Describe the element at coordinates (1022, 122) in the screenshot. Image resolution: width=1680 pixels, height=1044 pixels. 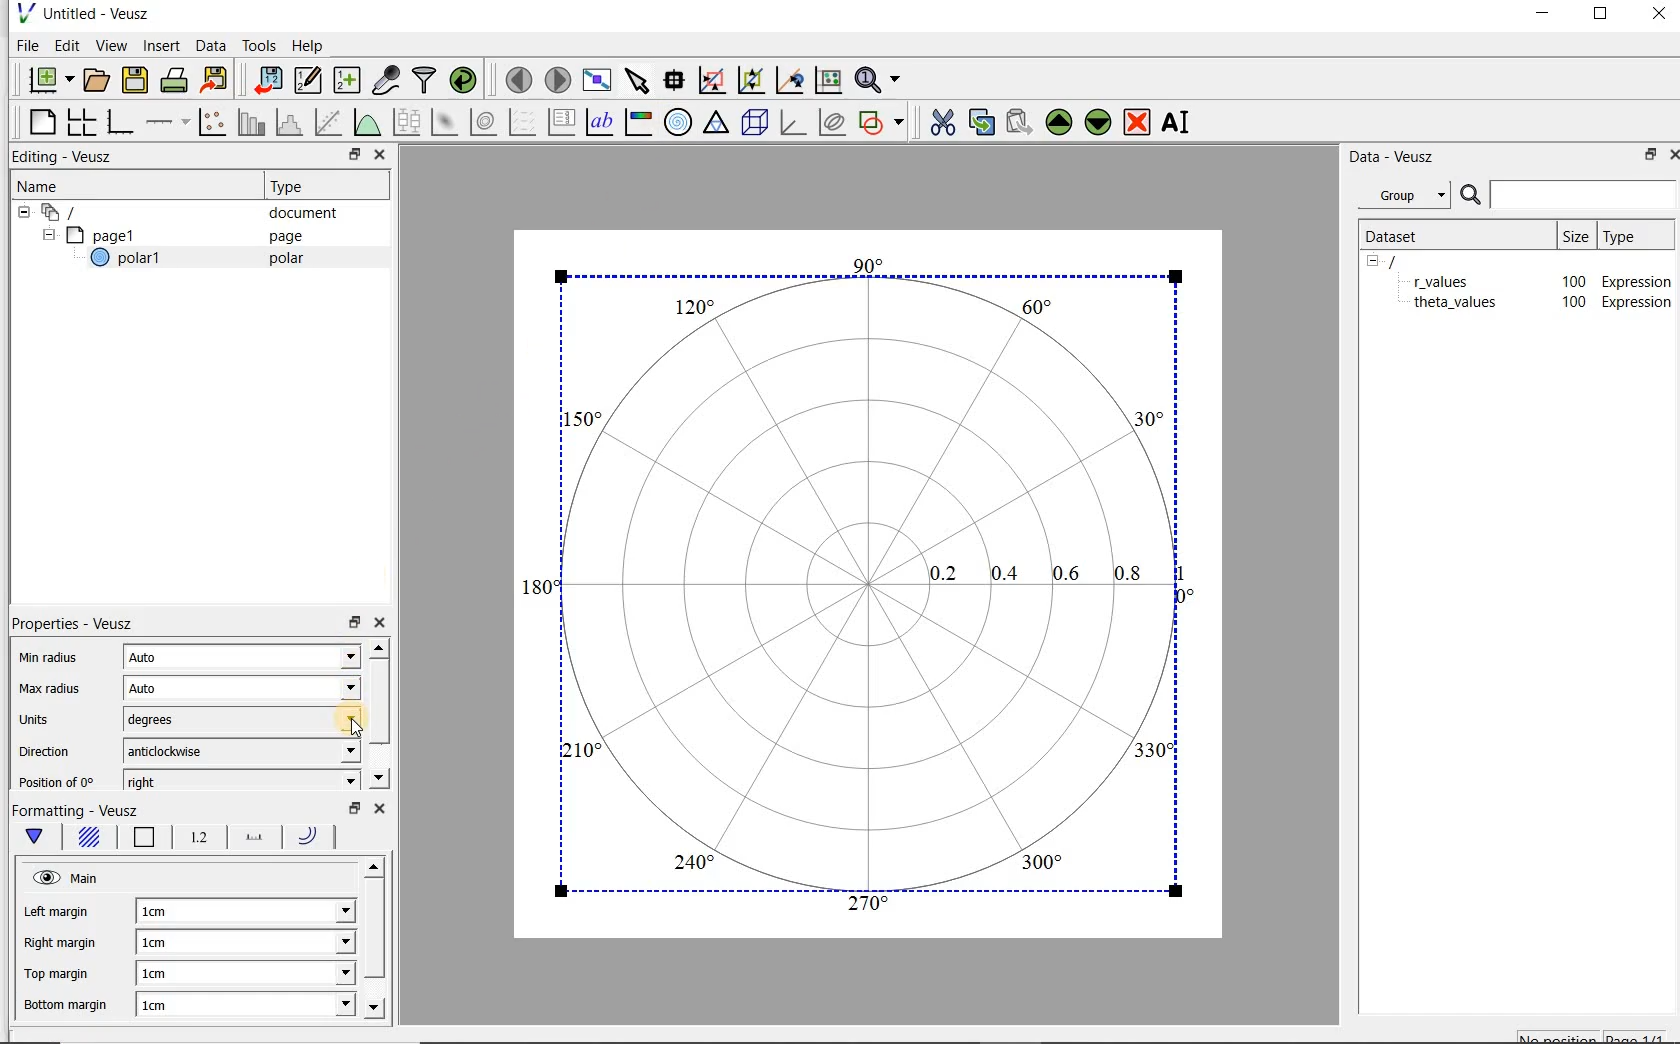
I see `Paste widget from the clipboard` at that location.